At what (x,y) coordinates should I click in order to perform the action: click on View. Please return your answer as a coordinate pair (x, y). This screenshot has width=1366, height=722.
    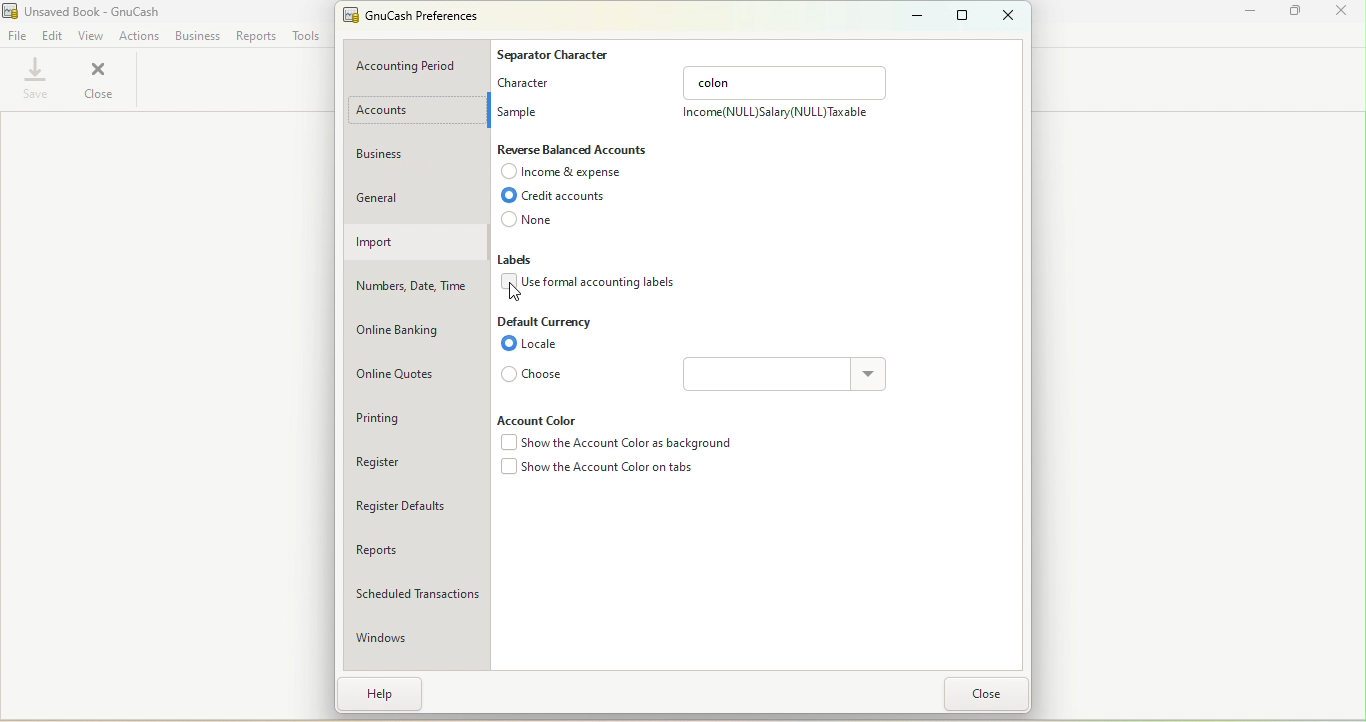
    Looking at the image, I should click on (92, 33).